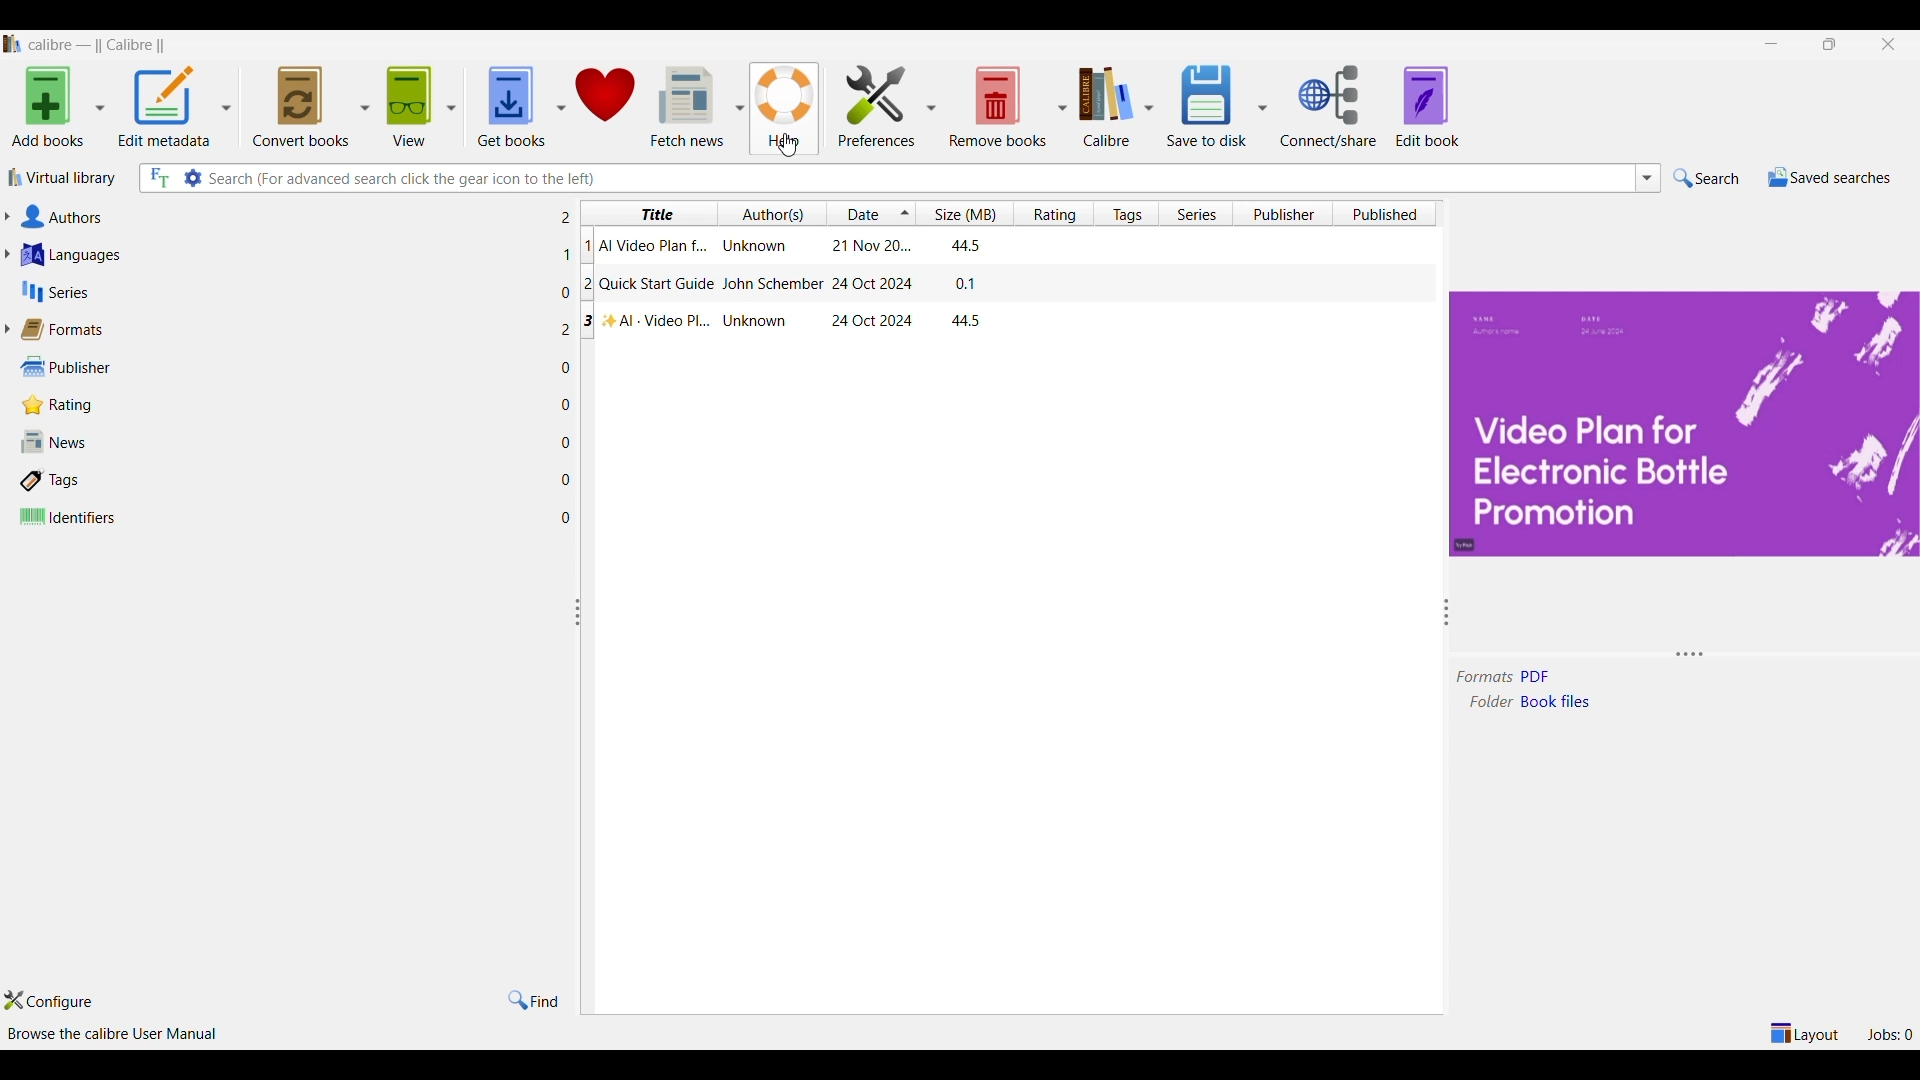 This screenshot has height=1080, width=1920. I want to click on Show/Hide parts of Calibre main window, so click(1805, 1034).